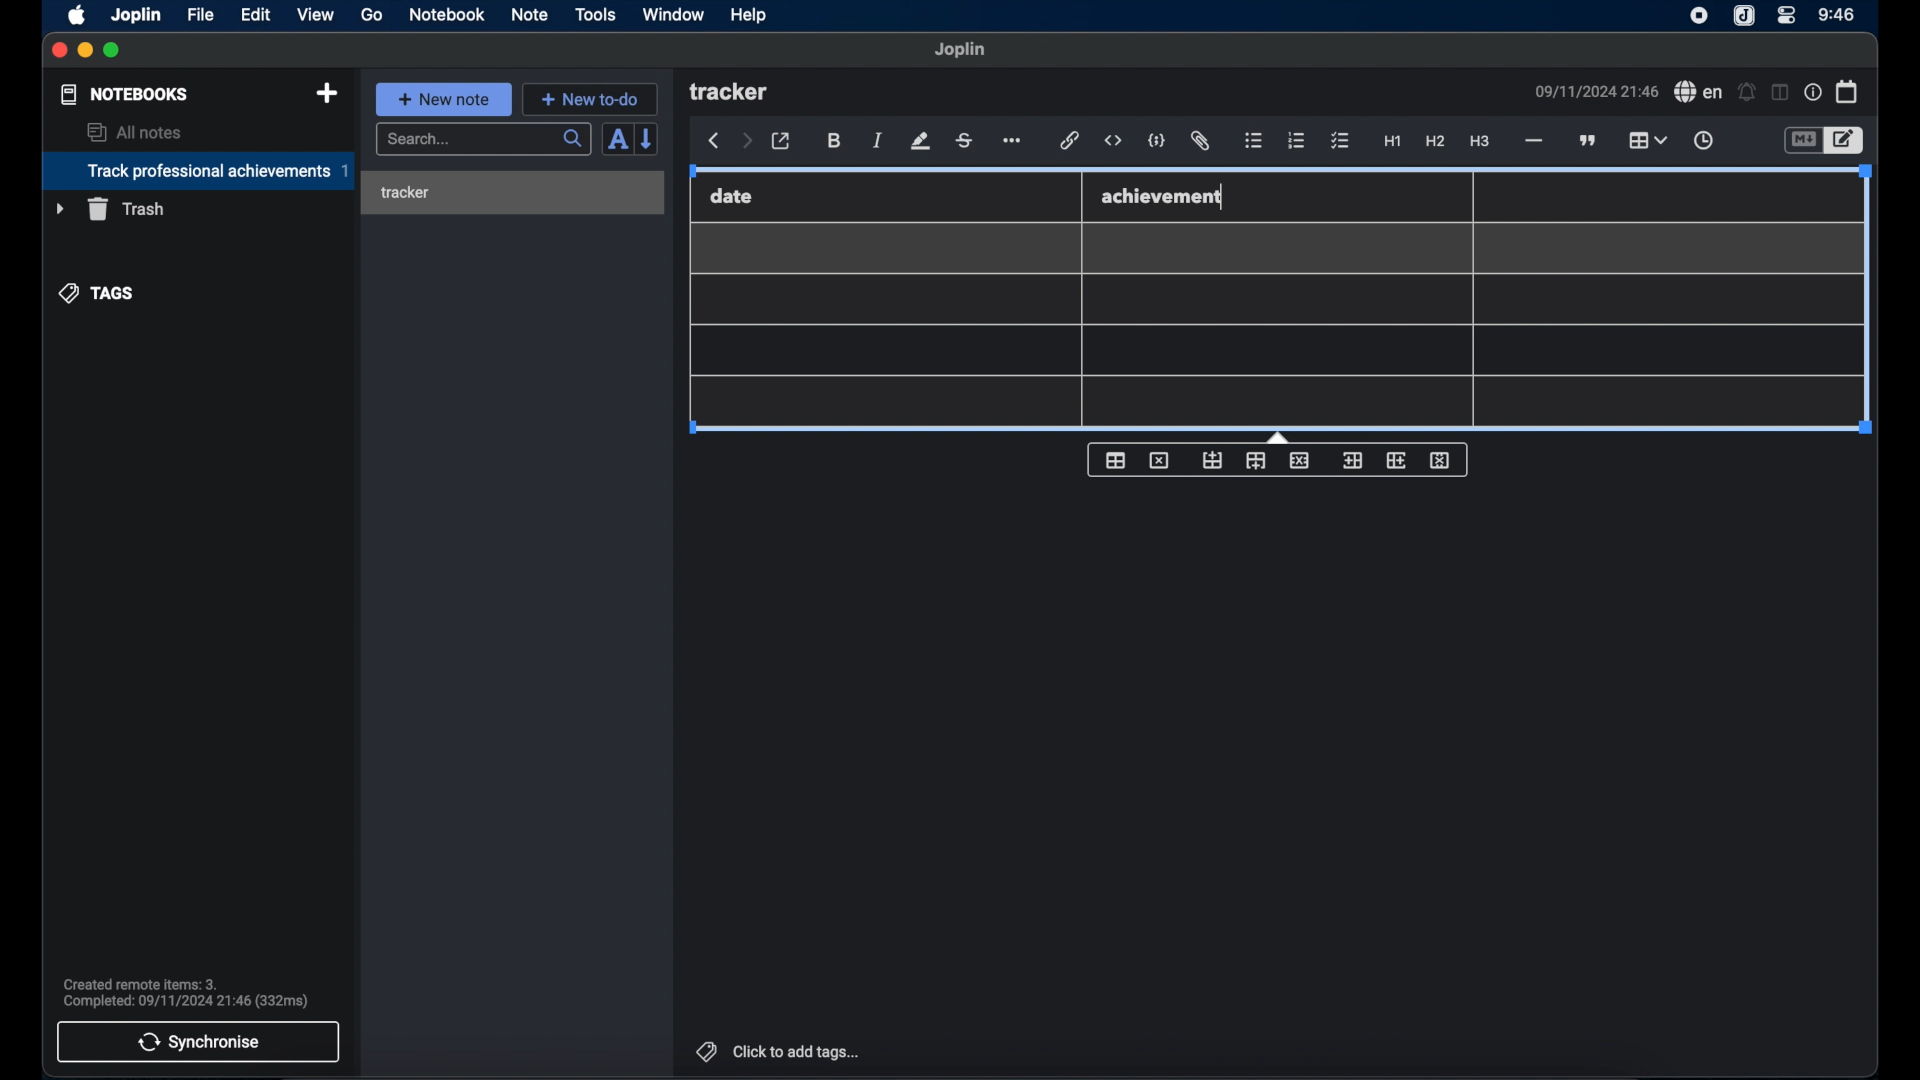 This screenshot has width=1920, height=1080. I want to click on insert column before, so click(1351, 460).